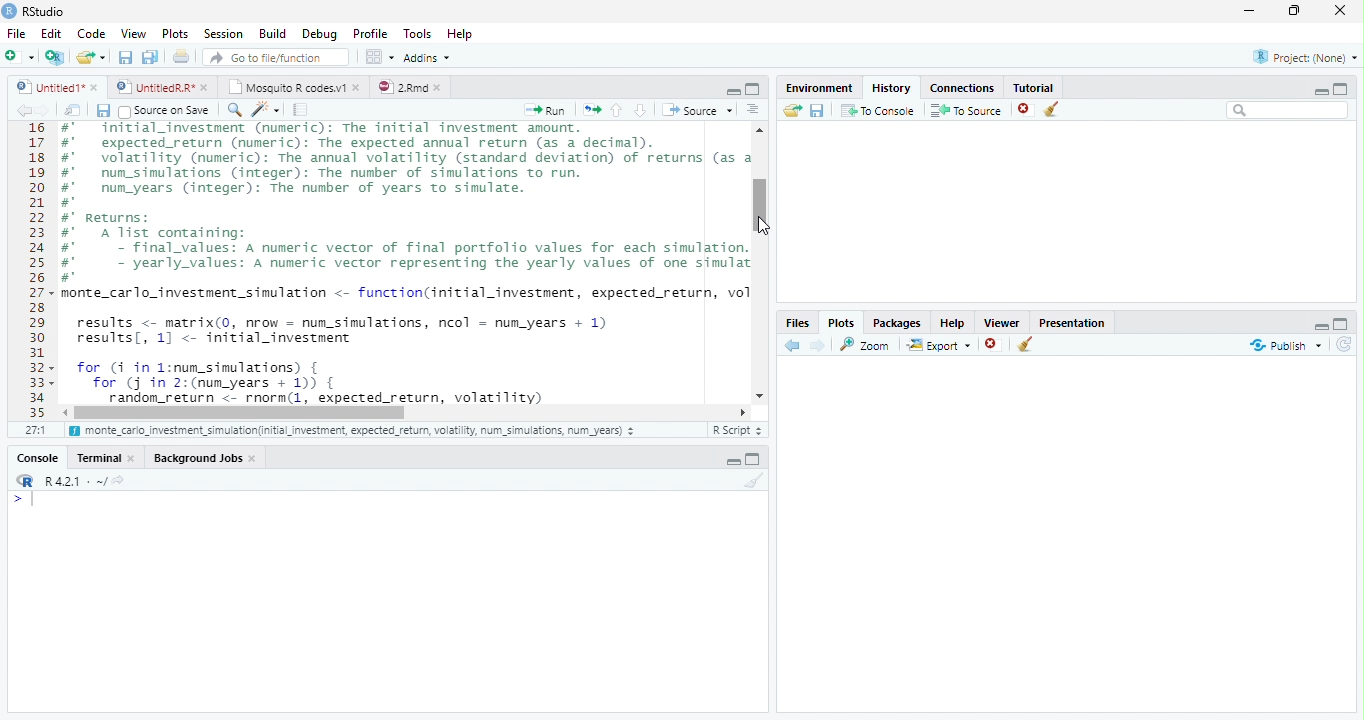 This screenshot has height=720, width=1364. Describe the element at coordinates (124, 57) in the screenshot. I see `Save current file` at that location.